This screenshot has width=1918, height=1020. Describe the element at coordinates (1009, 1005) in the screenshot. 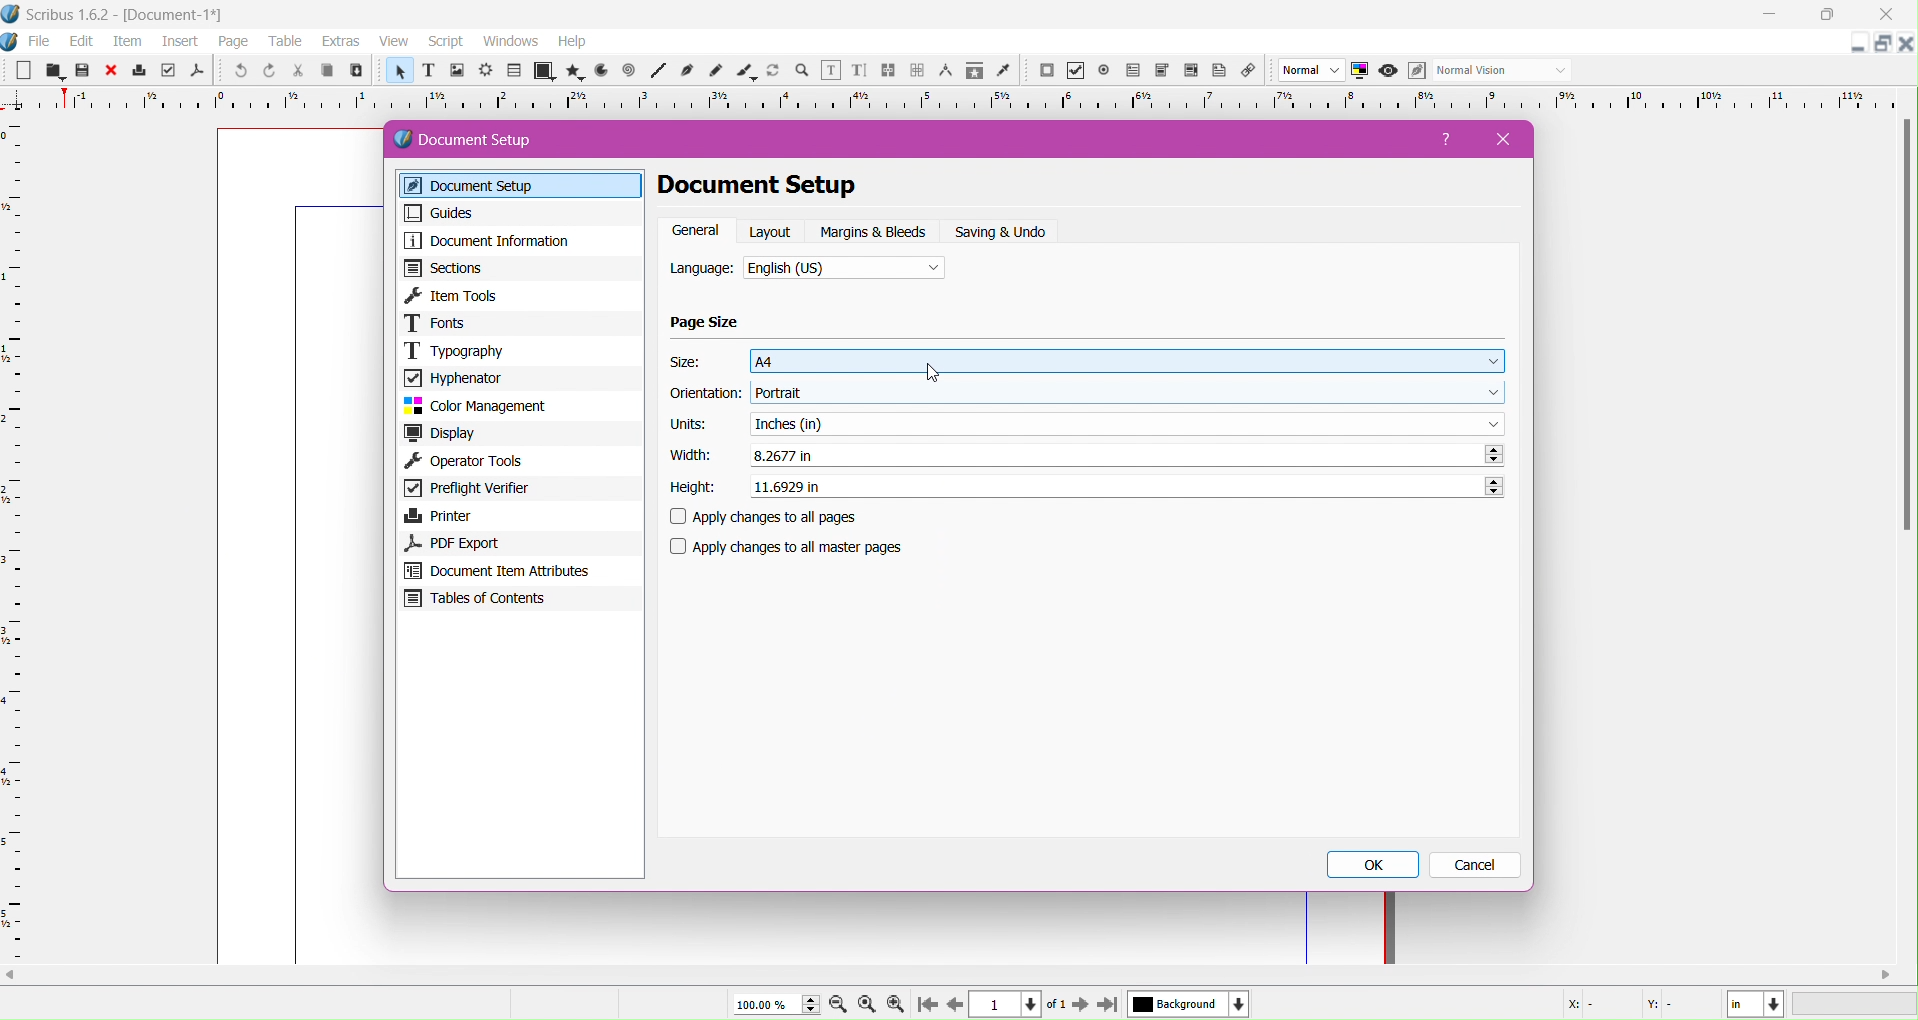

I see `page number` at that location.